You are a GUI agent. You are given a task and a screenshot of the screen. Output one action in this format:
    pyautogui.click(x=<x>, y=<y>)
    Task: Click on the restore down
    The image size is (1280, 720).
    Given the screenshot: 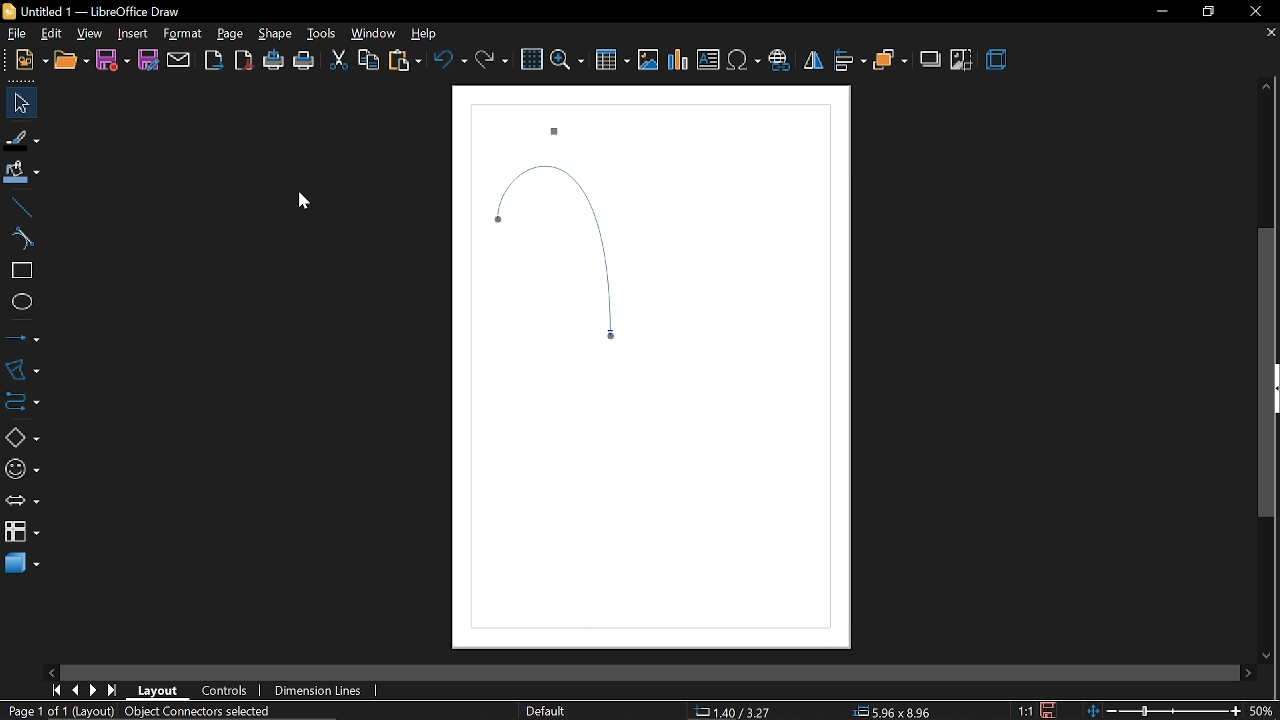 What is the action you would take?
    pyautogui.click(x=1206, y=11)
    